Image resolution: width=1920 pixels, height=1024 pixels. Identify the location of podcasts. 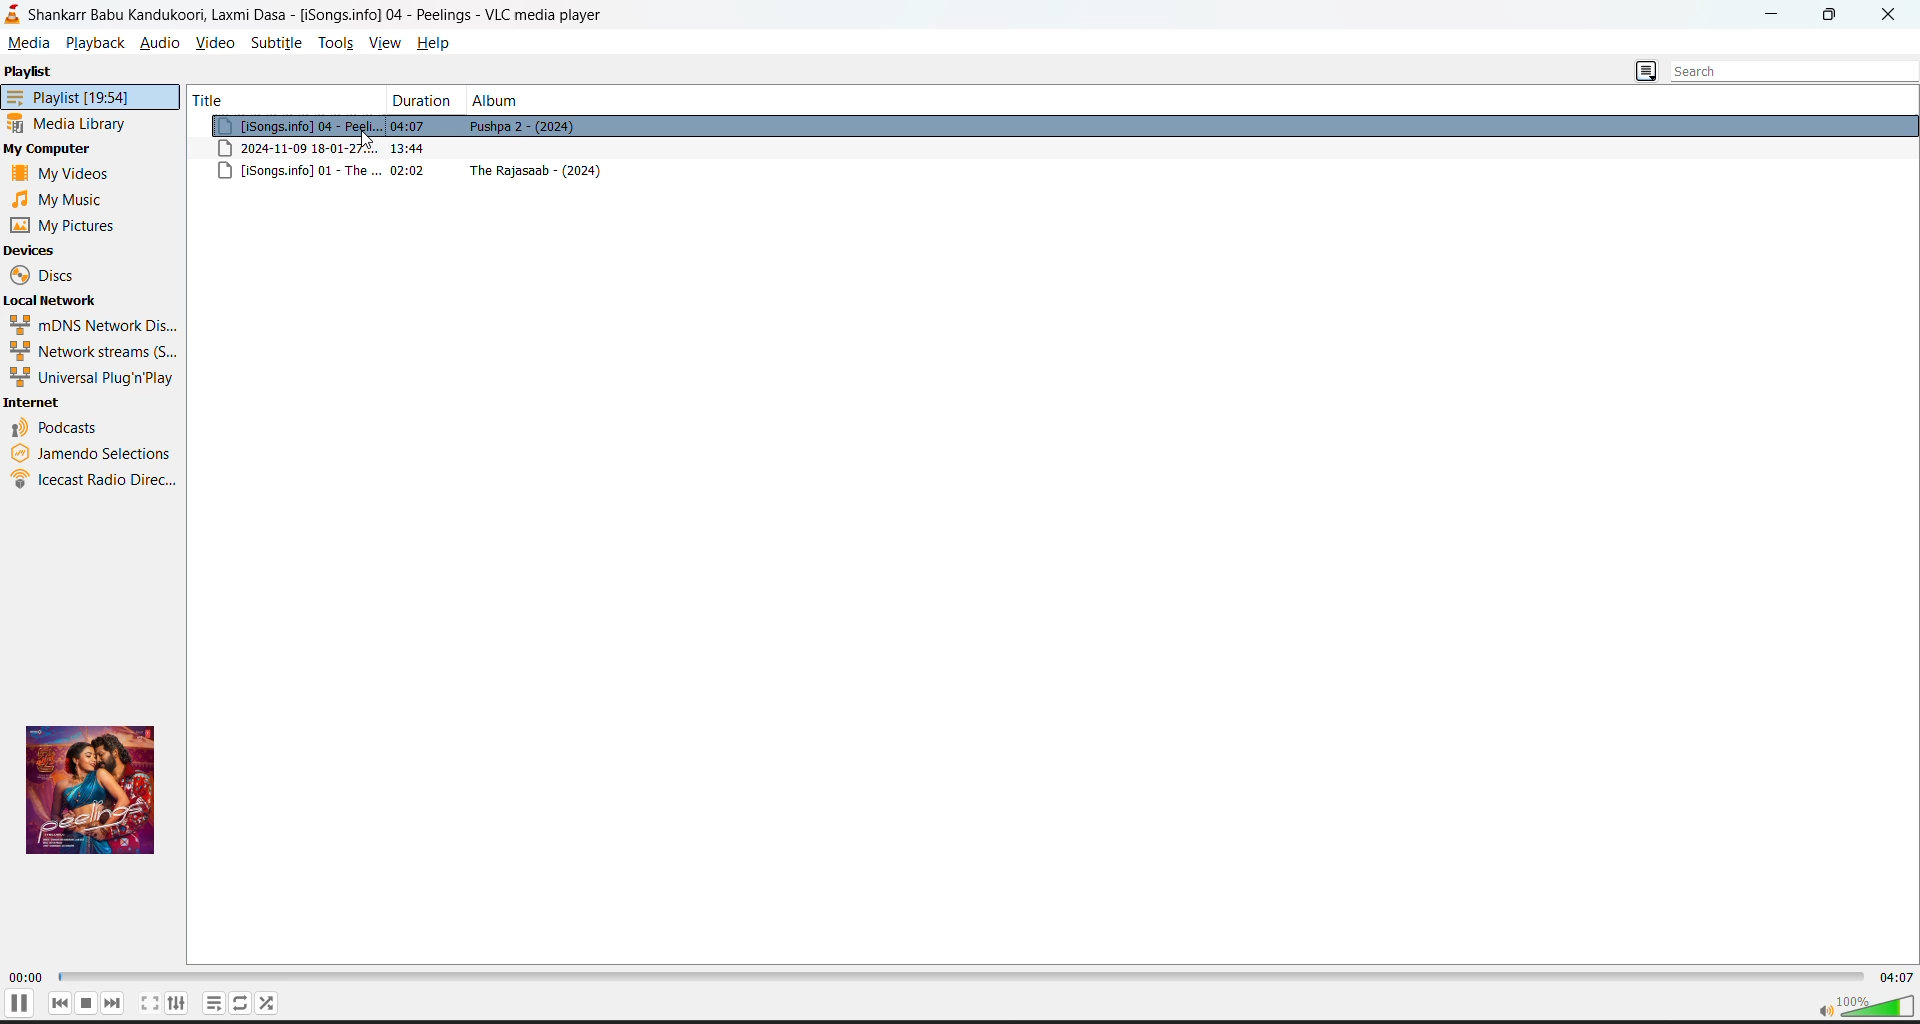
(55, 426).